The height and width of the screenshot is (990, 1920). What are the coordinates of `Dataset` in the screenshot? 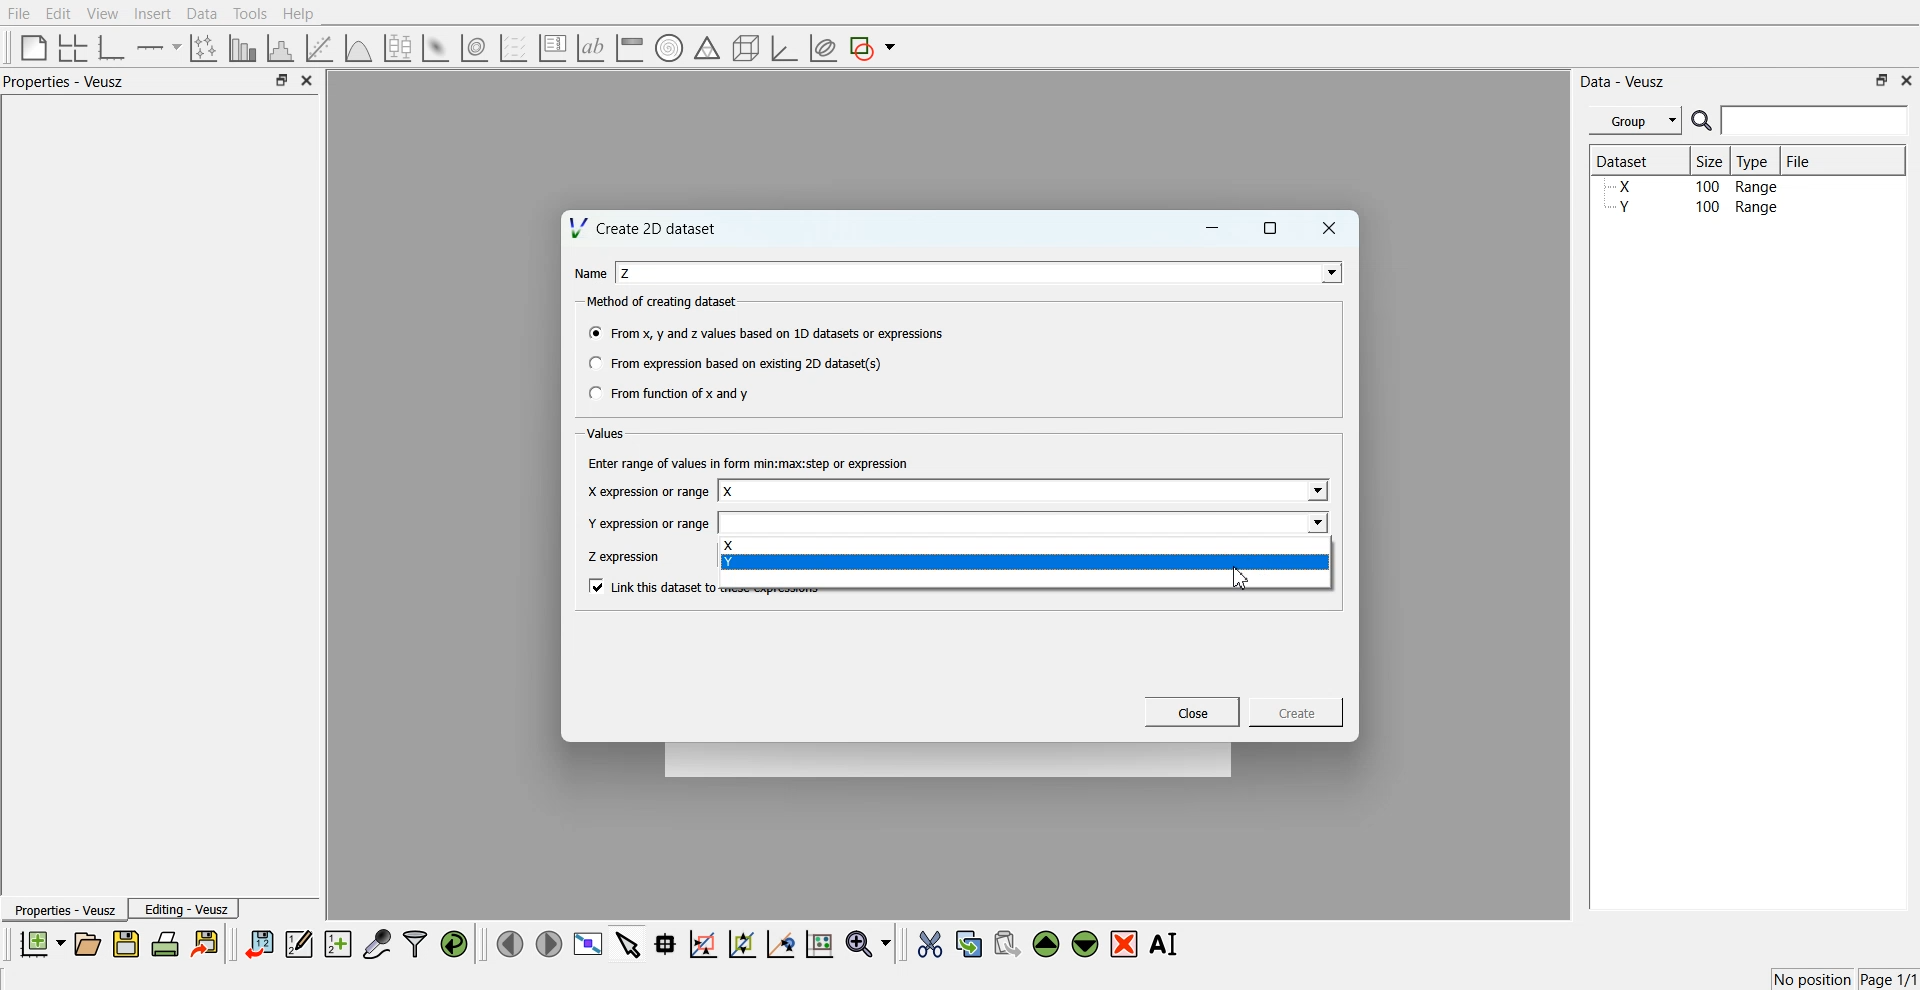 It's located at (1632, 160).